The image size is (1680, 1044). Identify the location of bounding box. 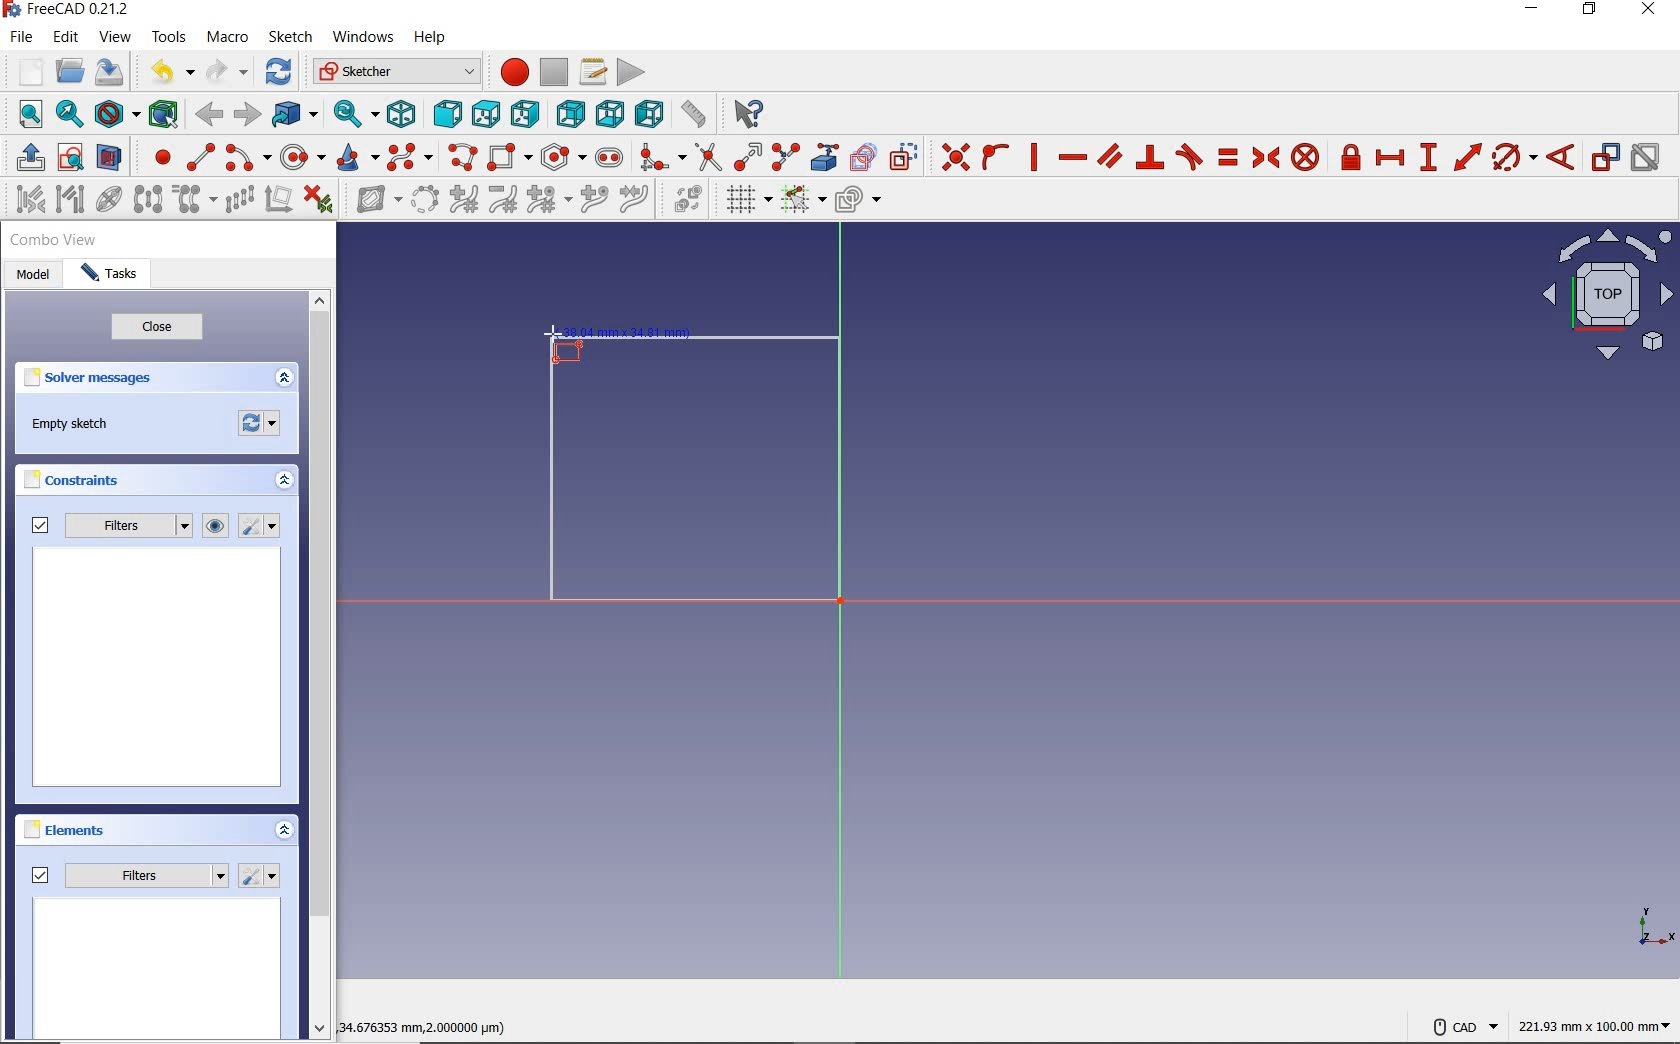
(160, 113).